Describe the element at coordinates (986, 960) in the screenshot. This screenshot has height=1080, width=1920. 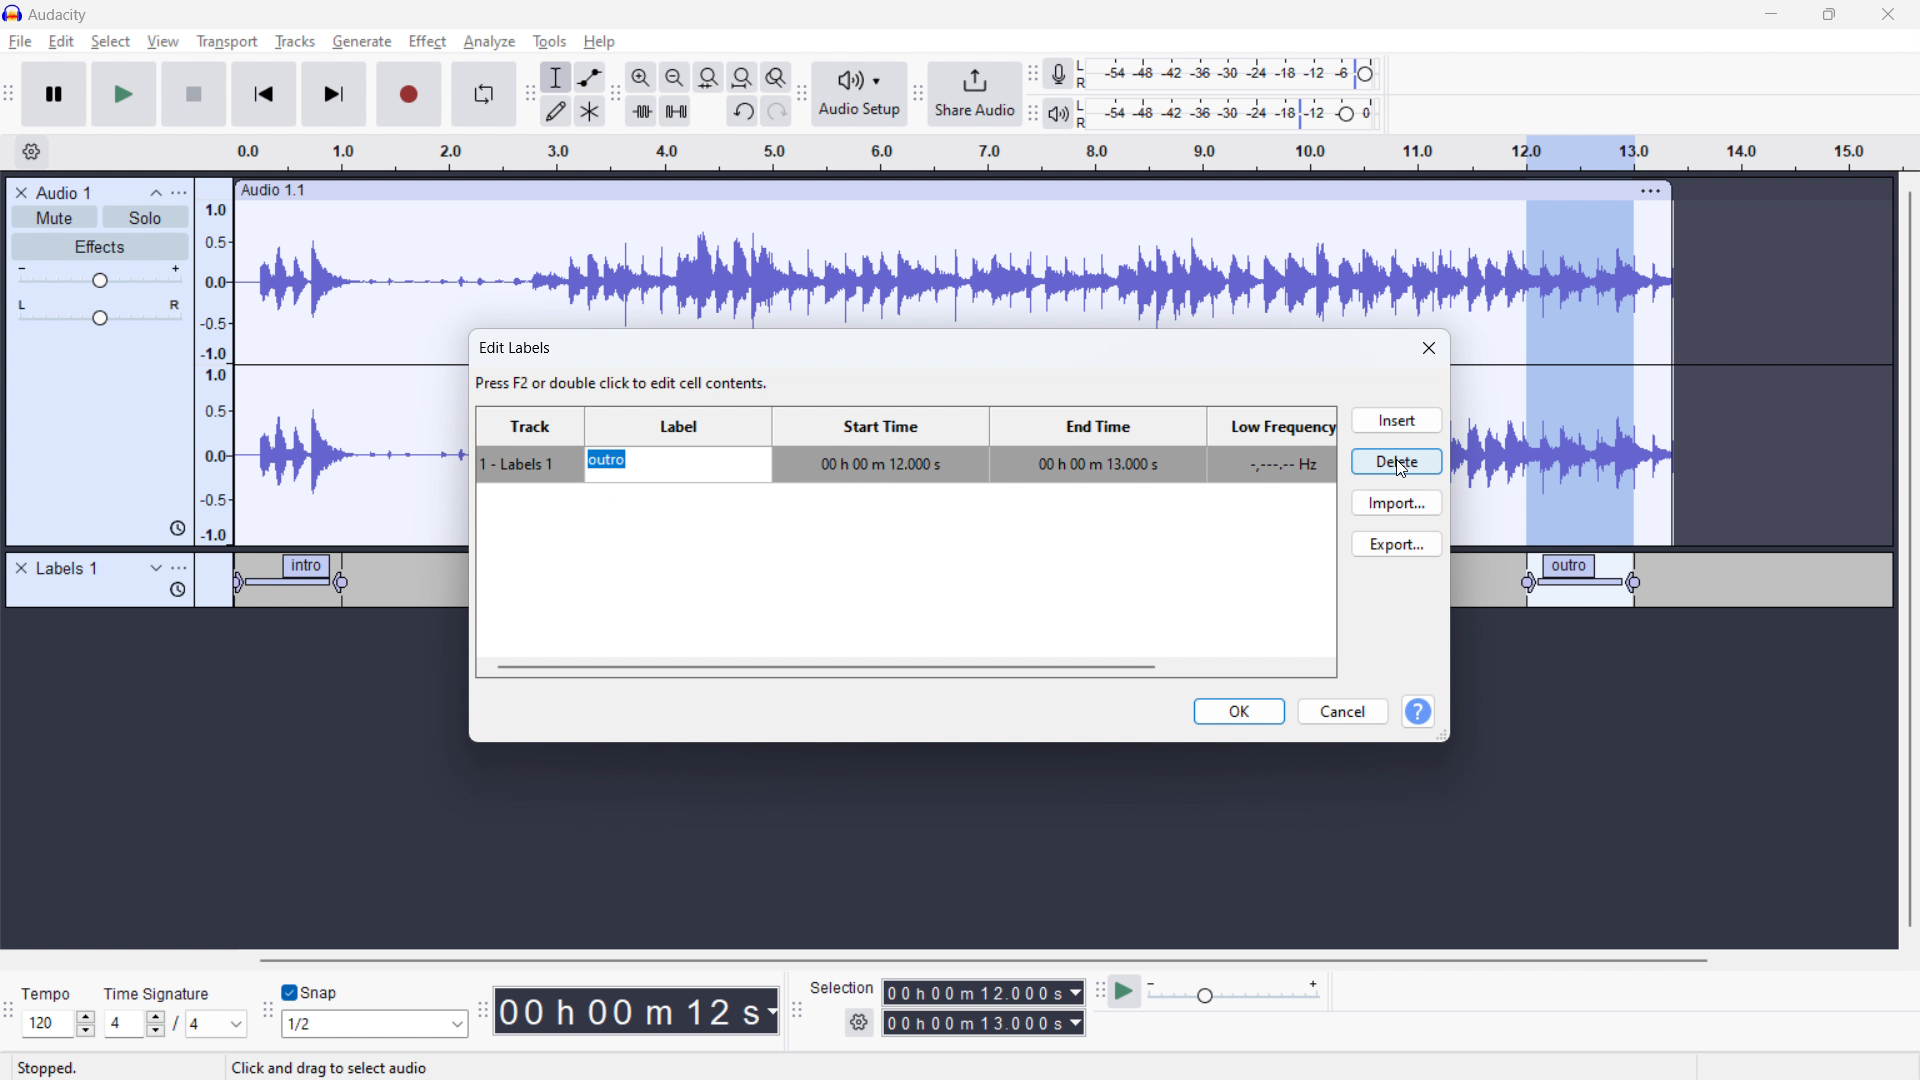
I see `horizontal scrollbar` at that location.